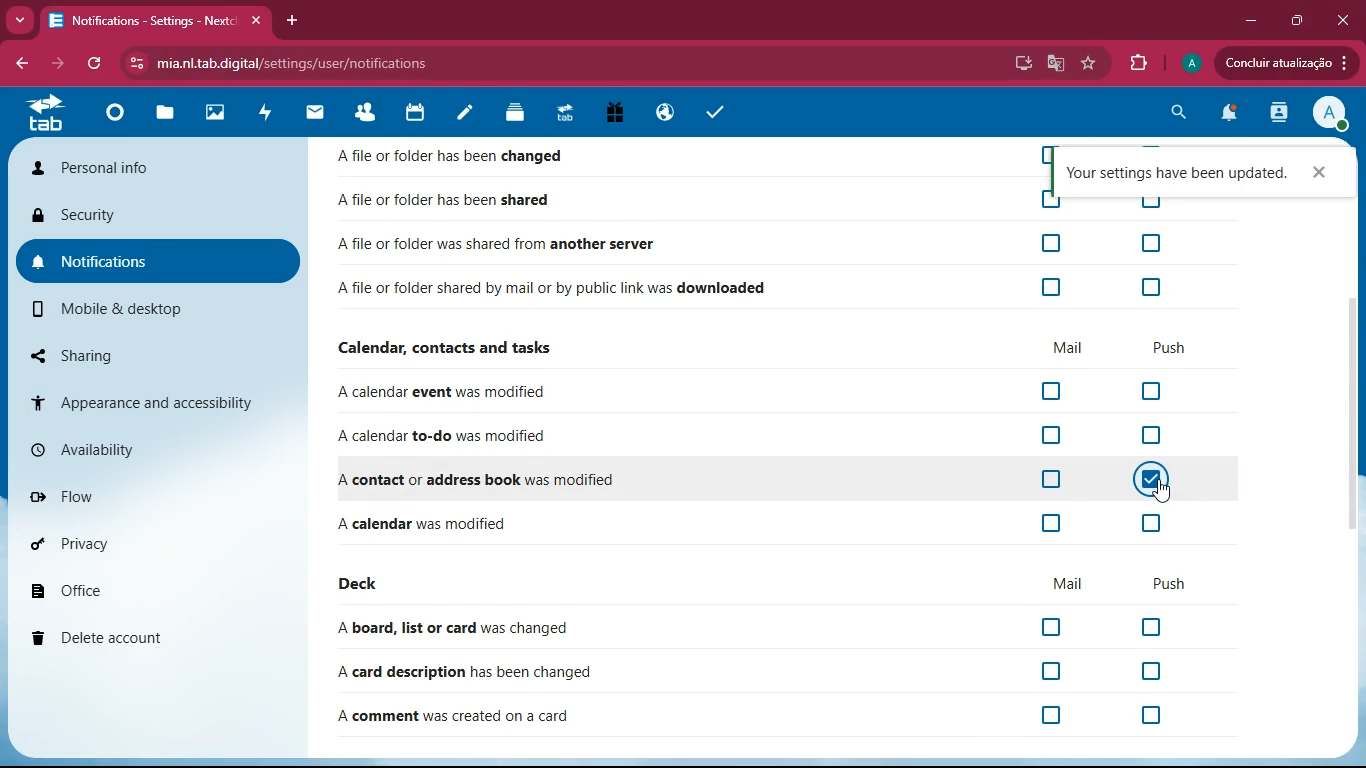  What do you see at coordinates (294, 64) in the screenshot?
I see `mia.nl.tab.digital/settings/user/notifications` at bounding box center [294, 64].